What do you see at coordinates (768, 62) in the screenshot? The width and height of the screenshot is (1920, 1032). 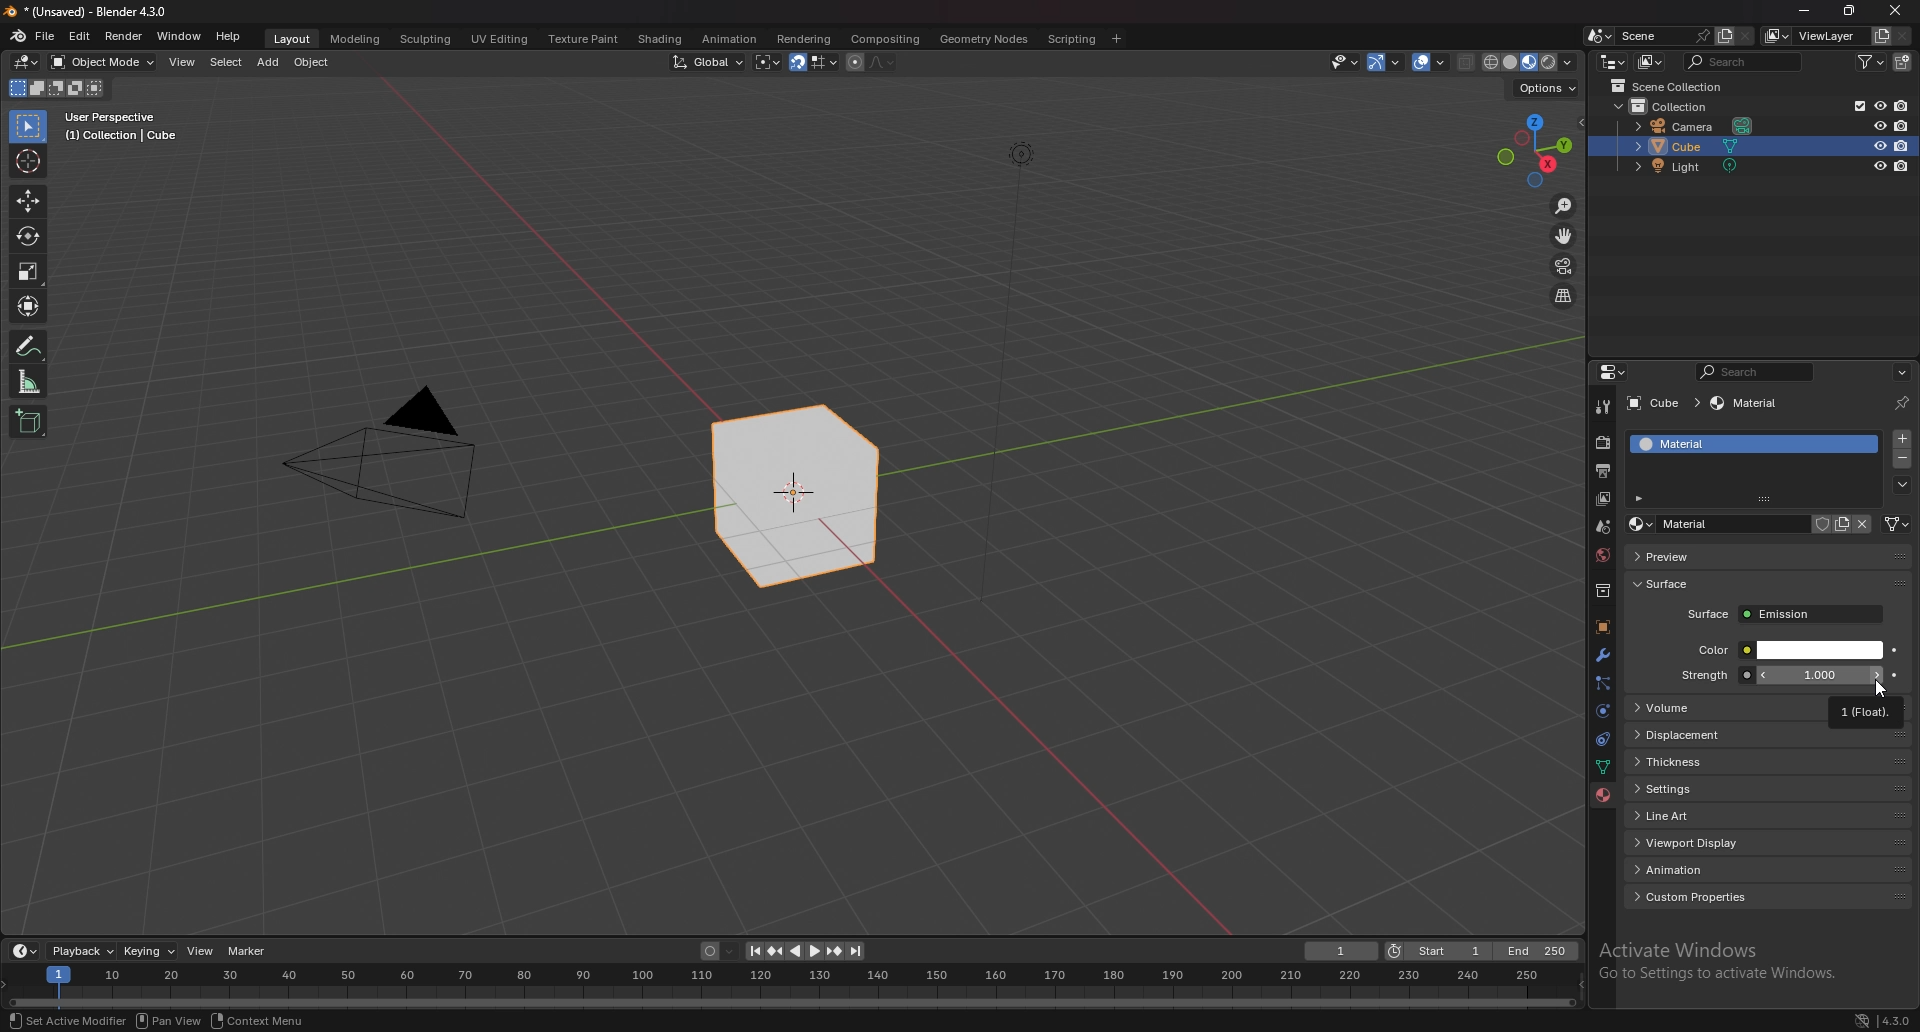 I see `transform pivot point` at bounding box center [768, 62].